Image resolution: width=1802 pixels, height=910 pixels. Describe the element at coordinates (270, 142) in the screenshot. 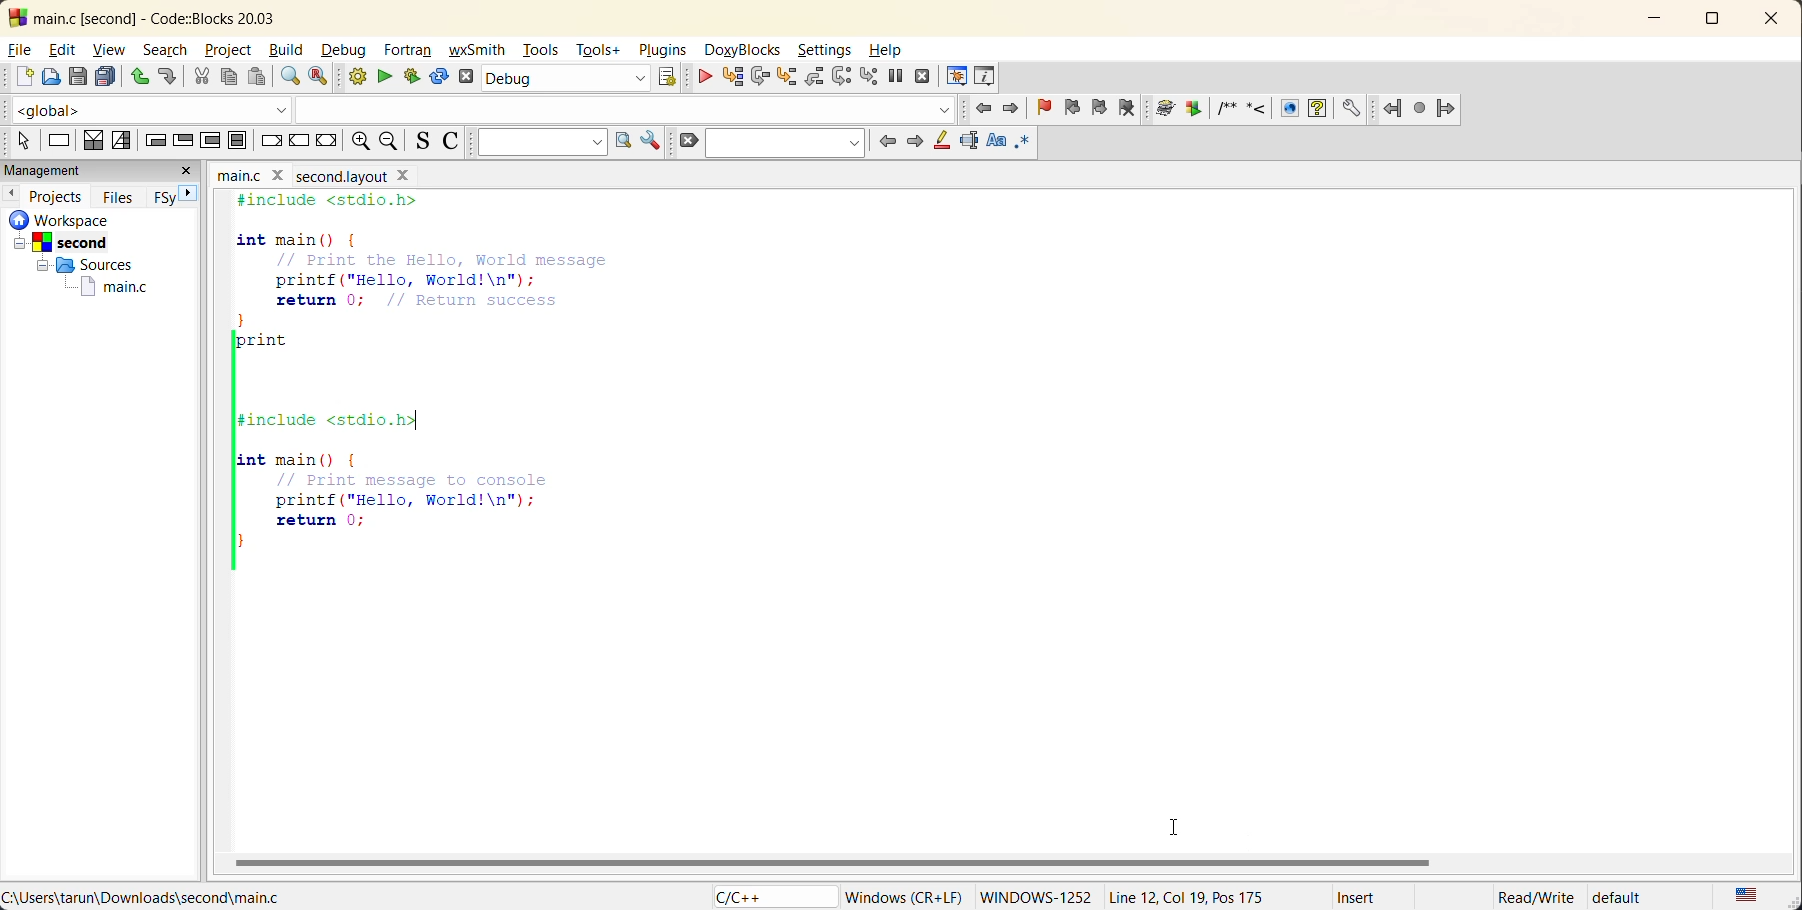

I see `break instruction` at that location.